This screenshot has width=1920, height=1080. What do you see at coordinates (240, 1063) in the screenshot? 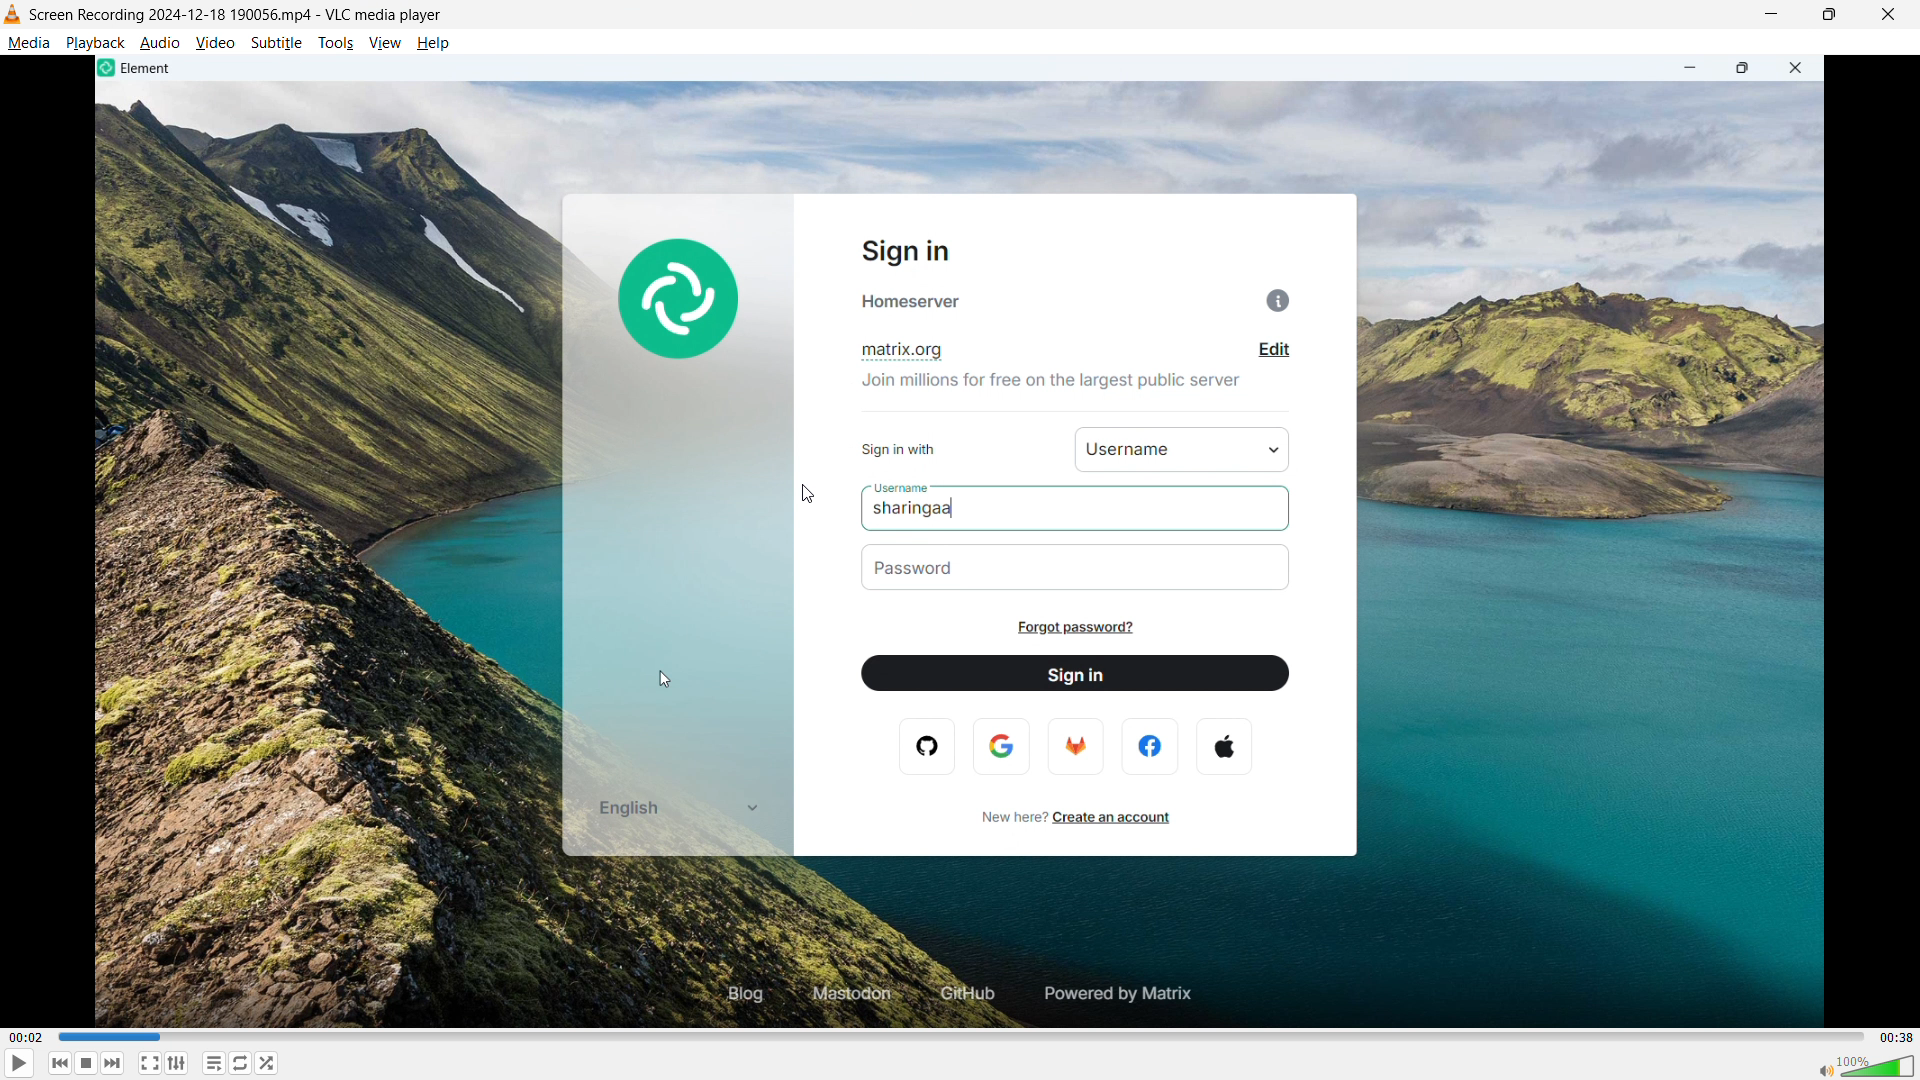
I see `Toggle between loop all, one loop and no loop` at bounding box center [240, 1063].